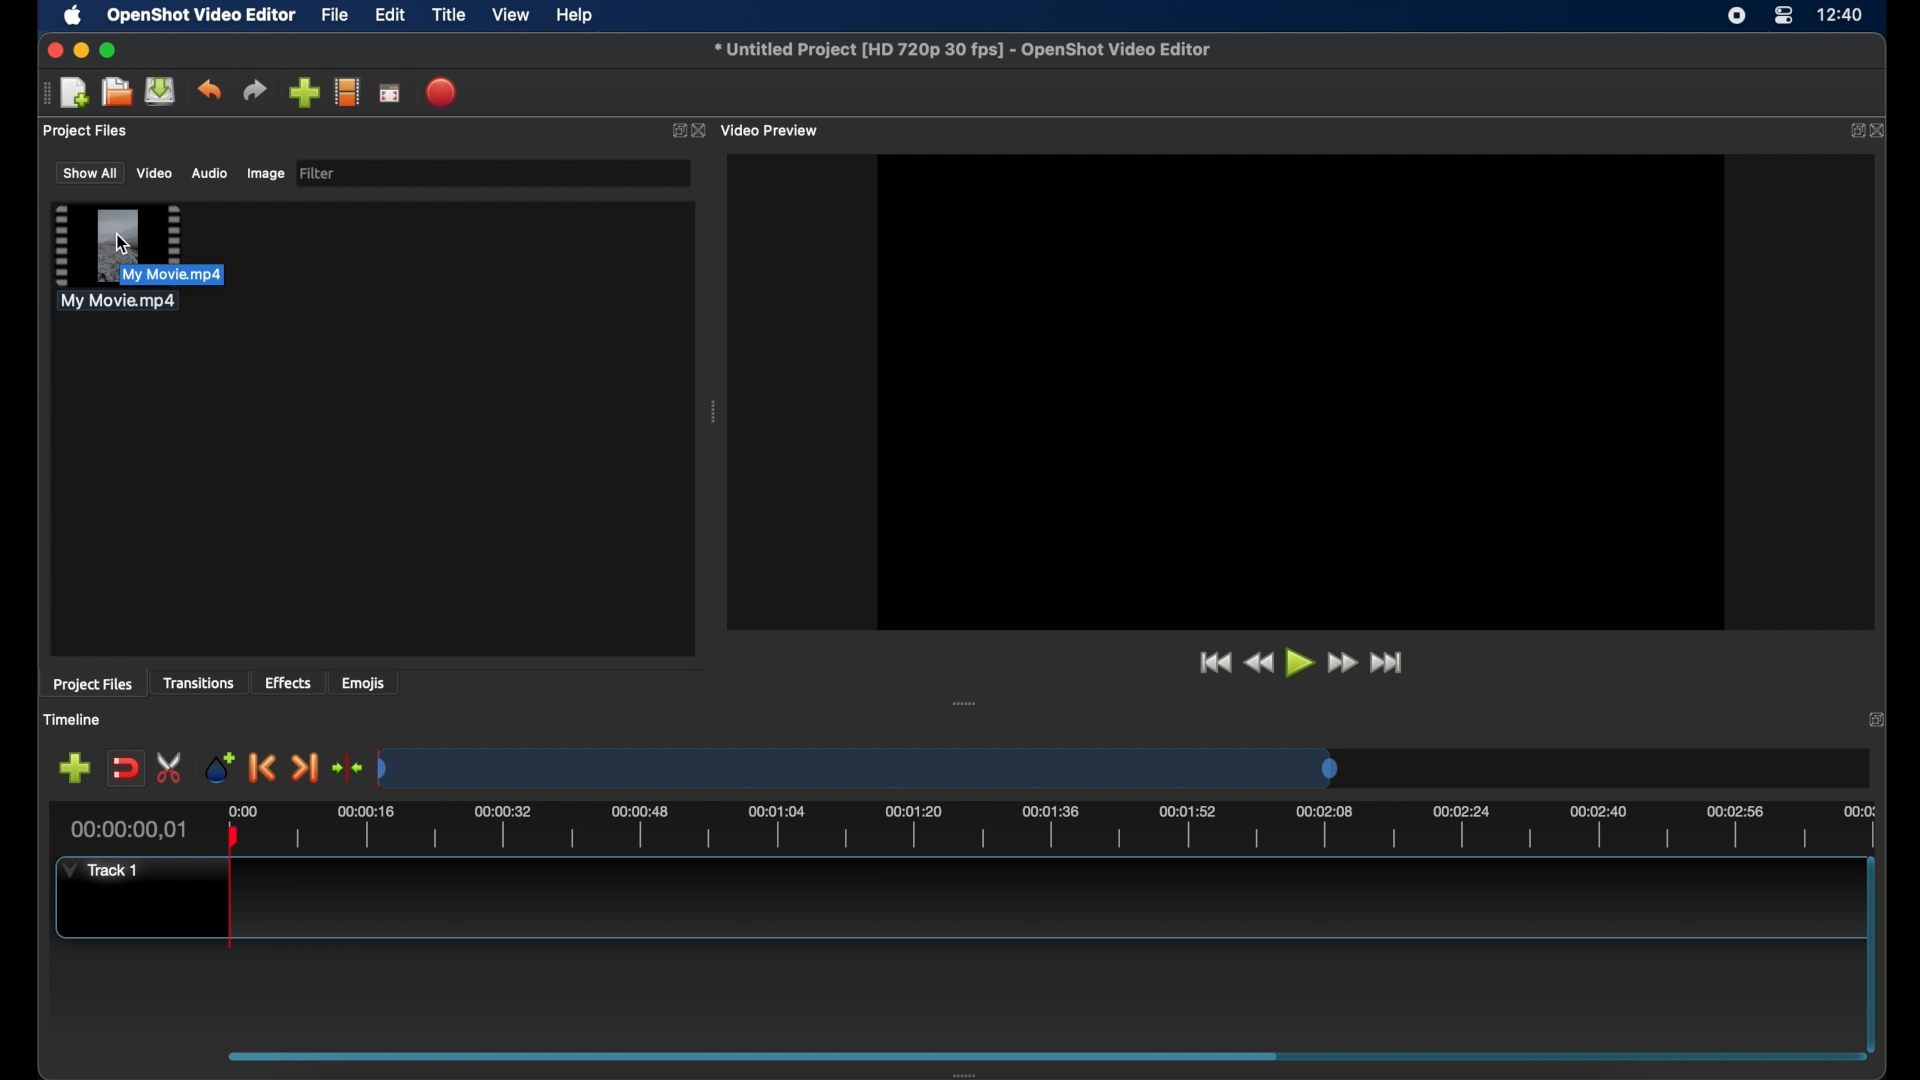 The height and width of the screenshot is (1080, 1920). I want to click on add track, so click(74, 769).